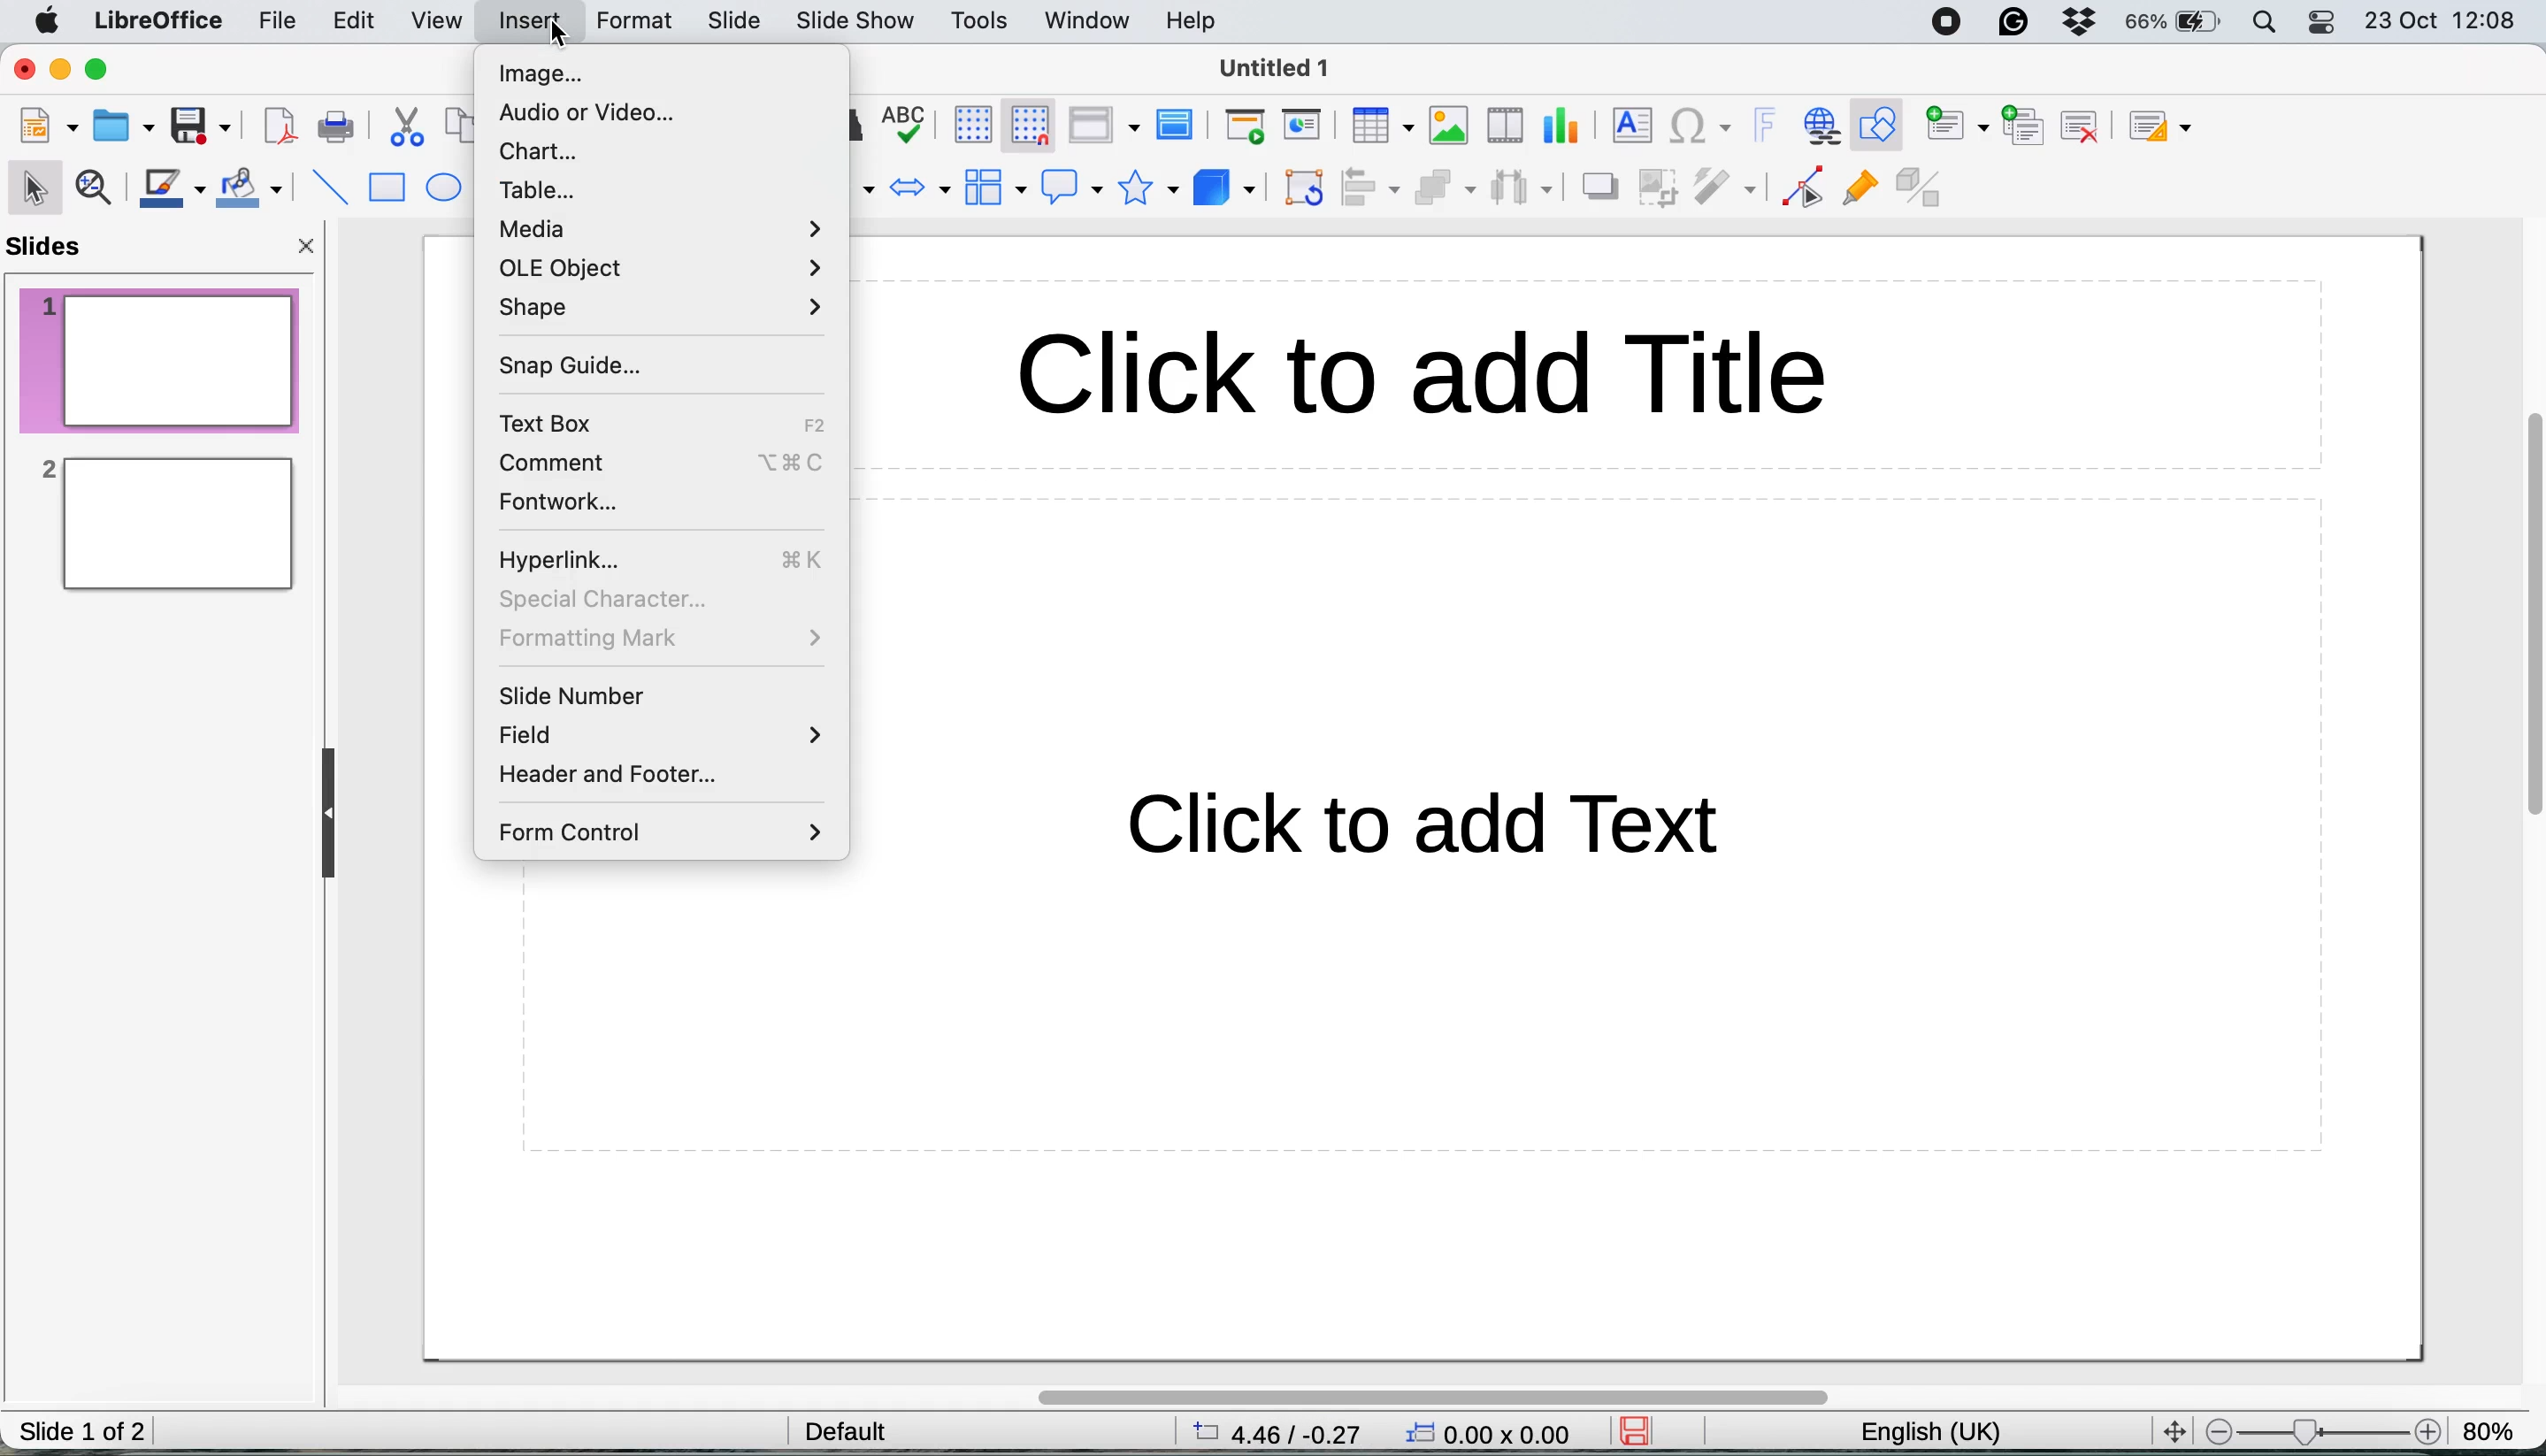  What do you see at coordinates (908, 120) in the screenshot?
I see `spelling` at bounding box center [908, 120].